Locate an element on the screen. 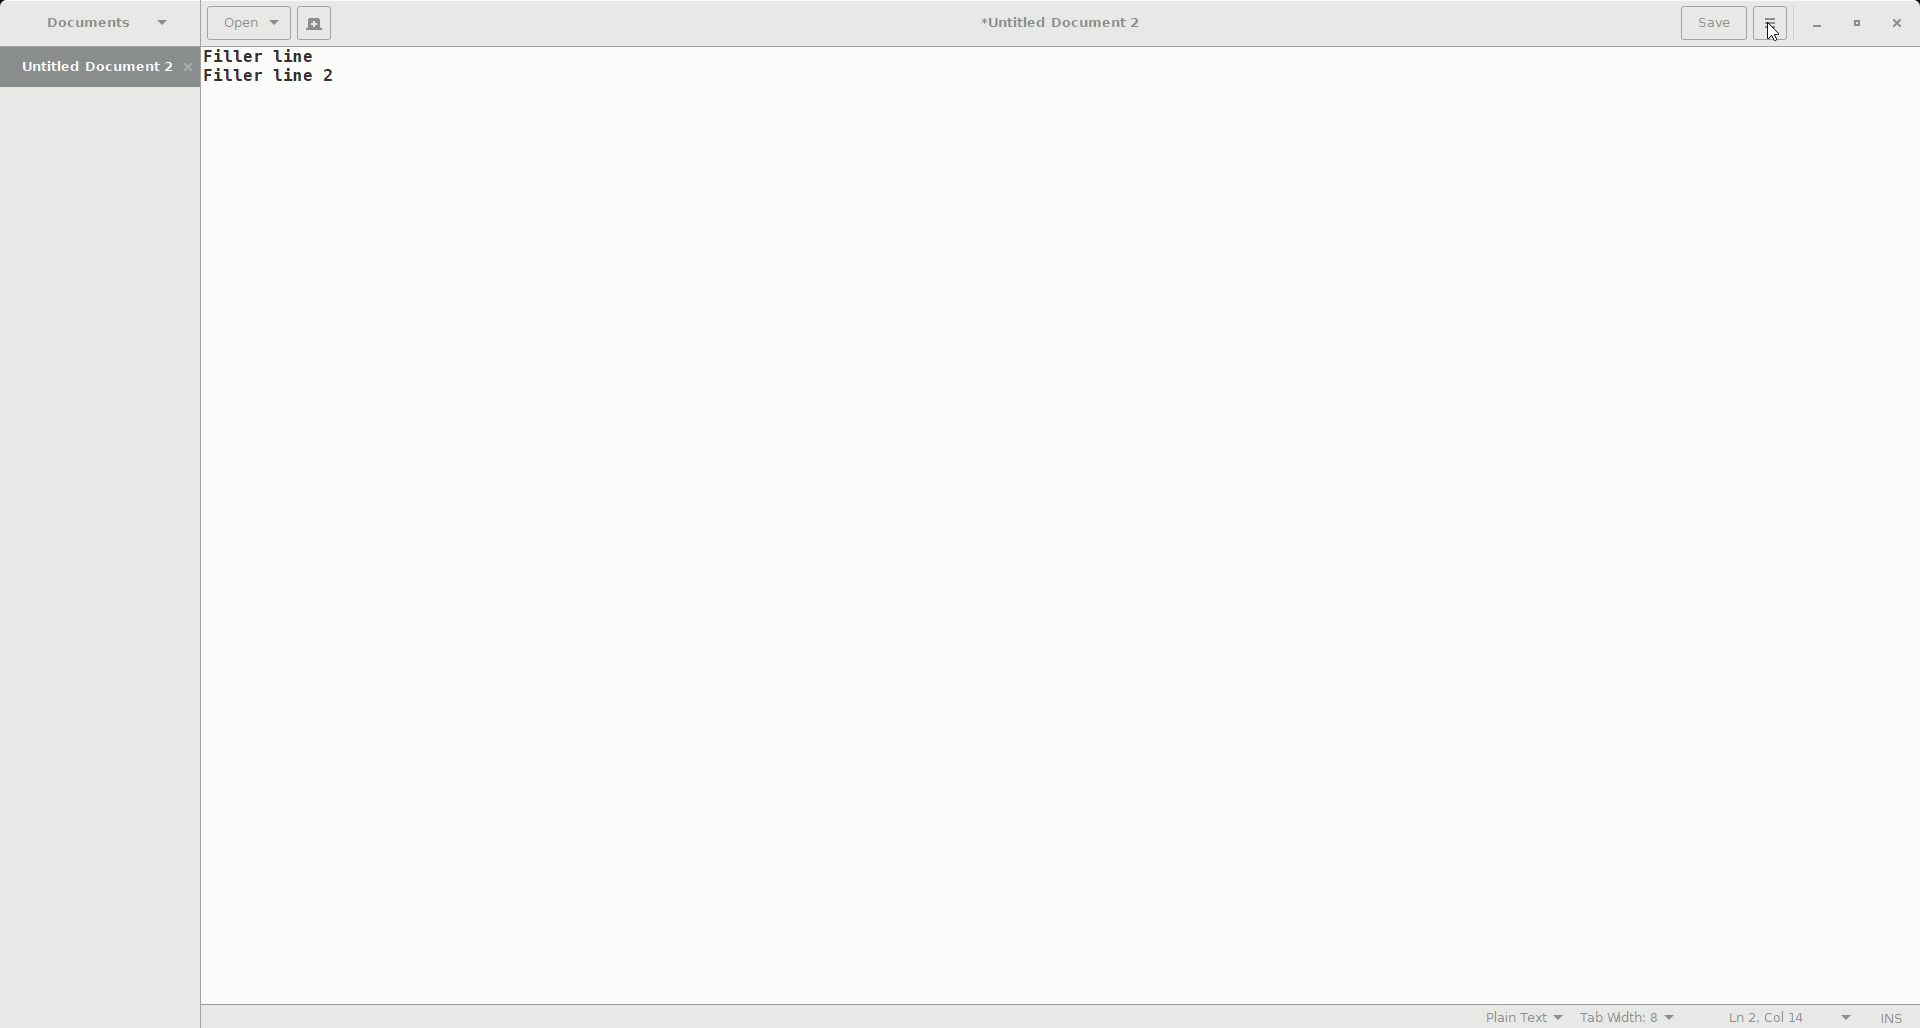  L2, Col 14 is located at coordinates (1767, 1016).